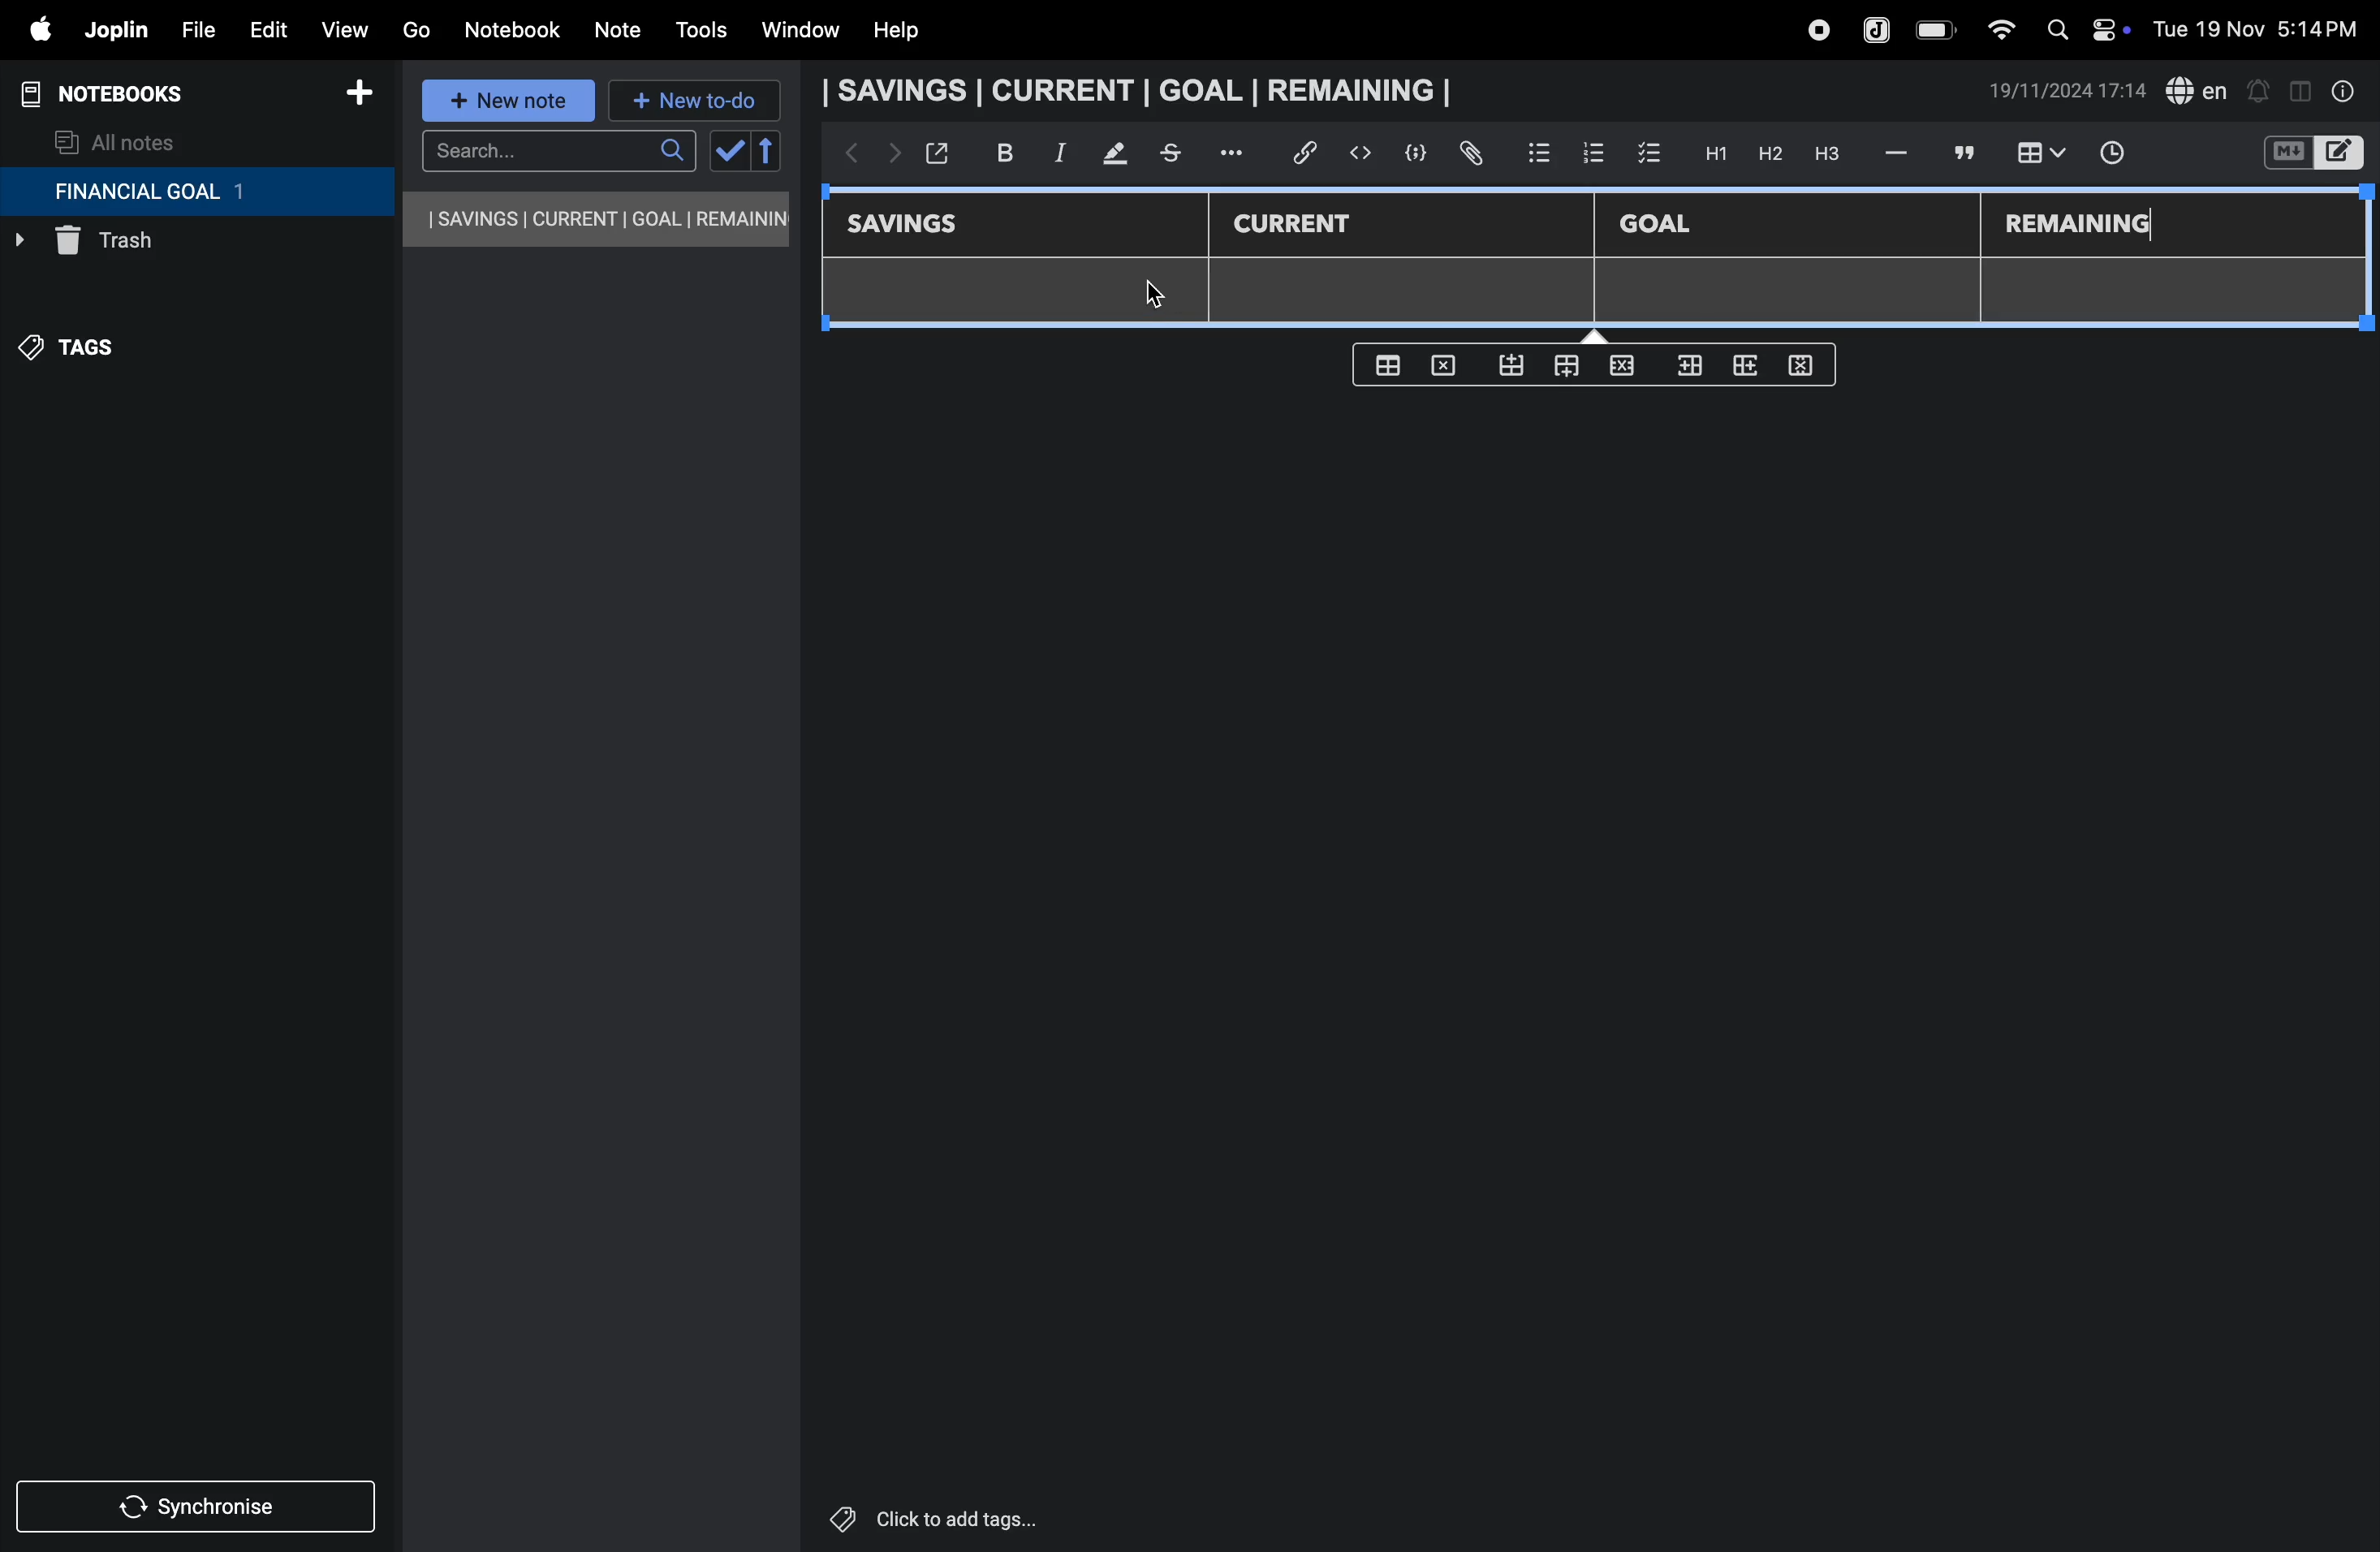 The width and height of the screenshot is (2380, 1552). Describe the element at coordinates (2037, 155) in the screenshot. I see `insert table` at that location.